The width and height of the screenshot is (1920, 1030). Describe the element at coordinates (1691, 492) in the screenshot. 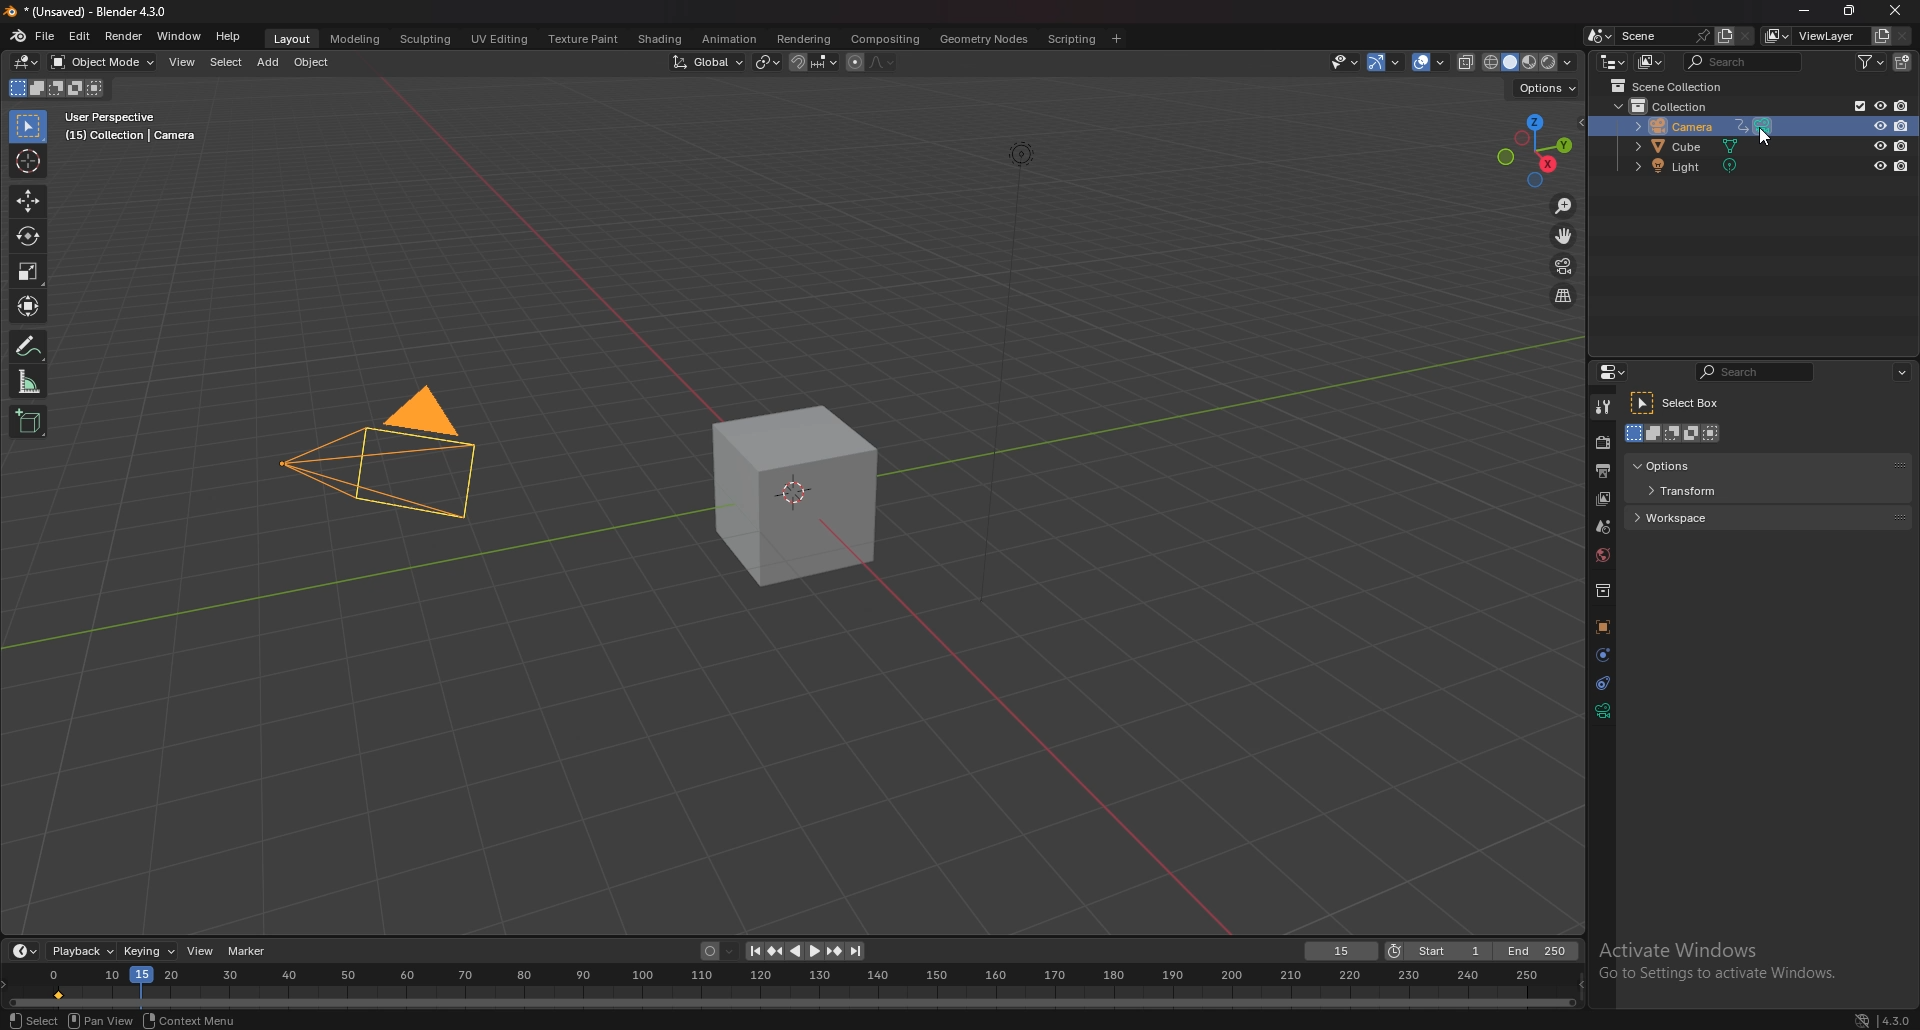

I see `transform` at that location.